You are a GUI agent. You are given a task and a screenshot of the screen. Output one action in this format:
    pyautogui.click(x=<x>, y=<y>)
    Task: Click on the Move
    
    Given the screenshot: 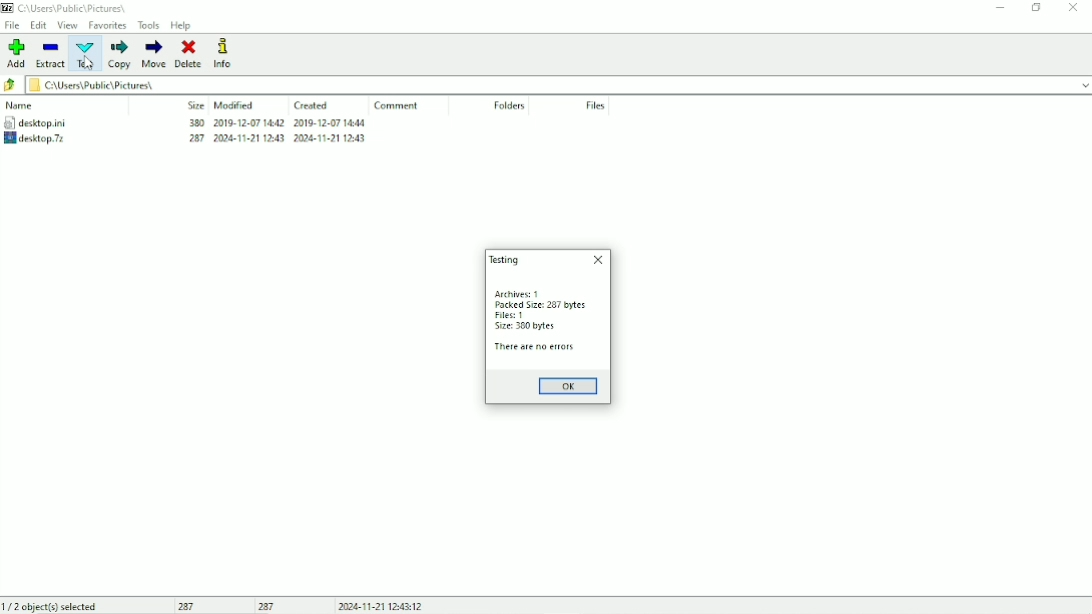 What is the action you would take?
    pyautogui.click(x=154, y=53)
    